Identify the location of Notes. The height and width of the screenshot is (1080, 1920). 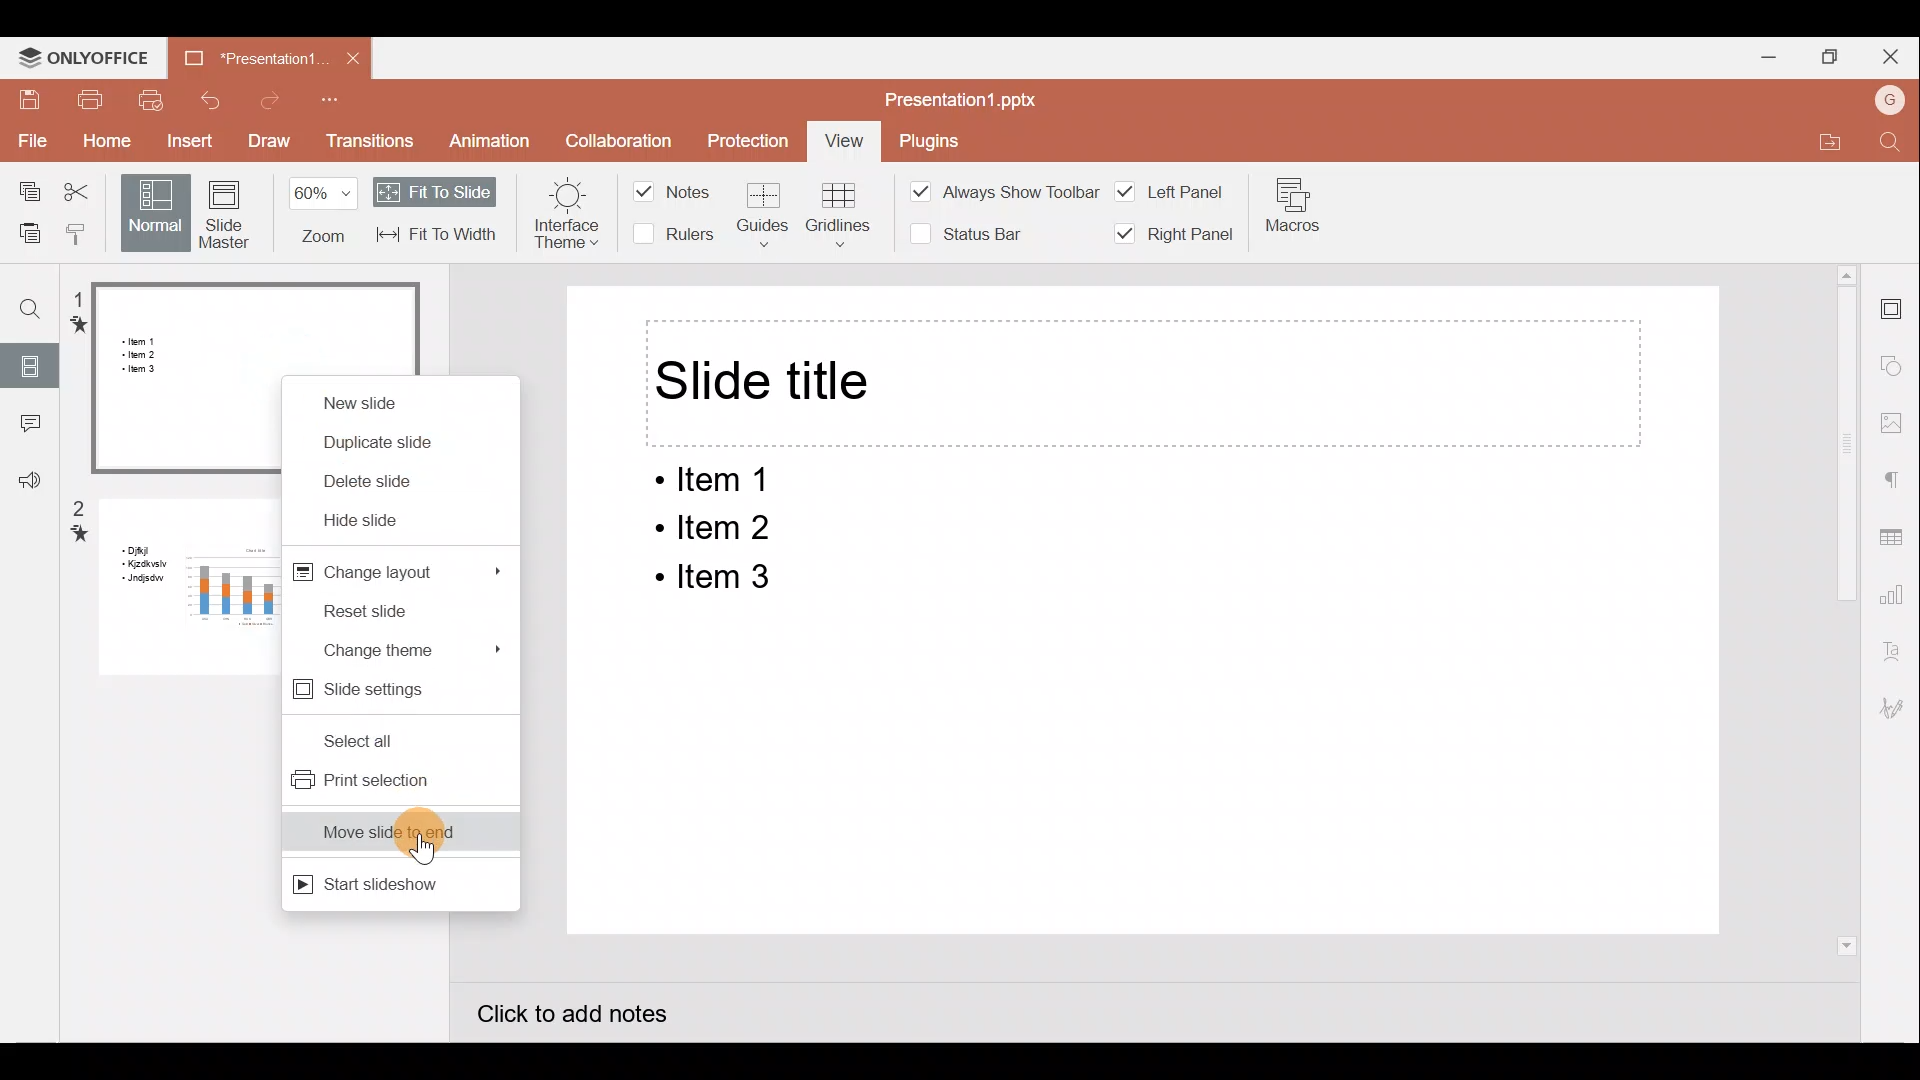
(679, 189).